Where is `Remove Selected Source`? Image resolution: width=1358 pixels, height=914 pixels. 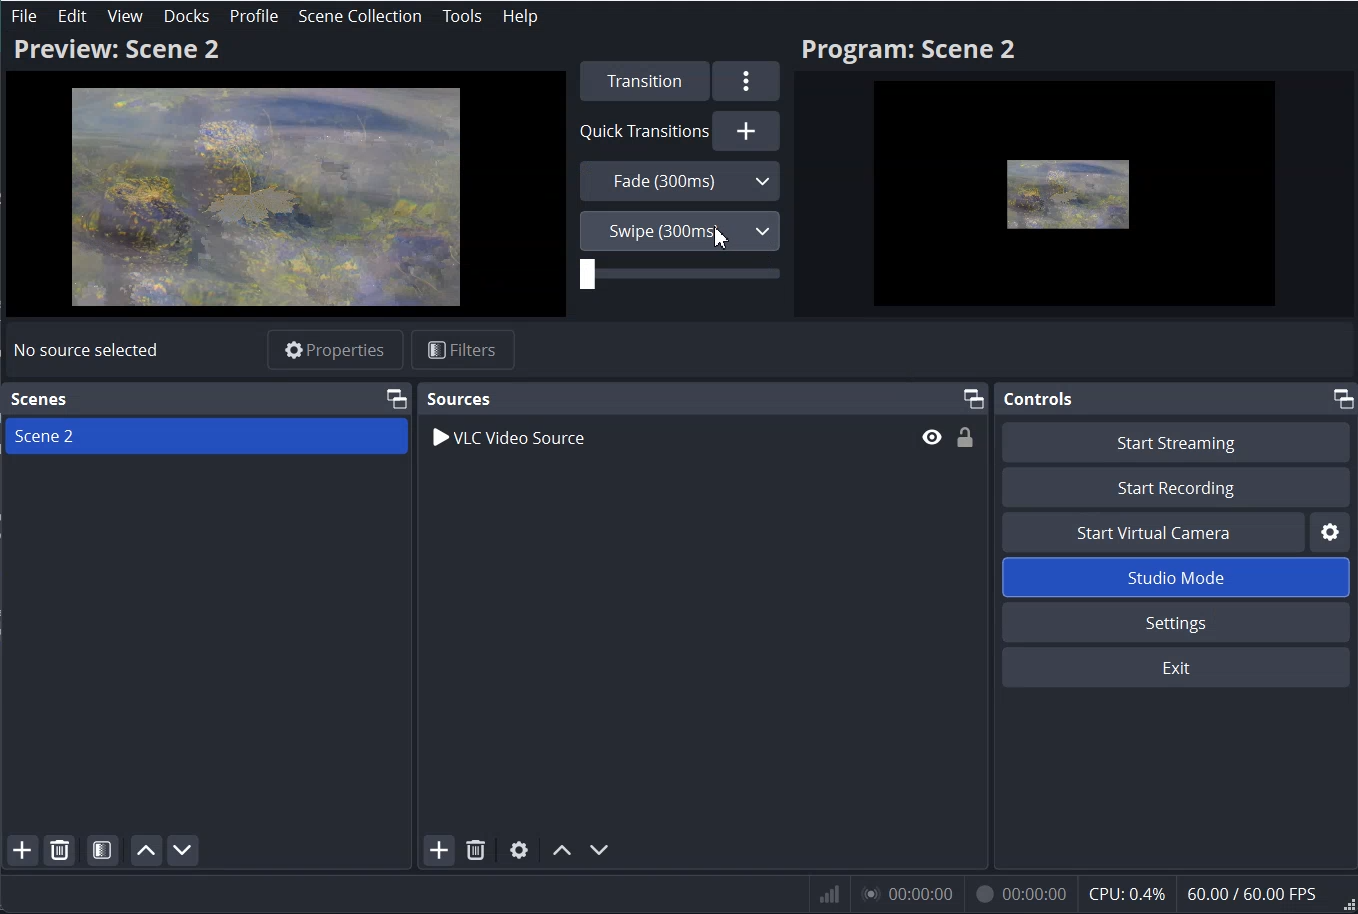 Remove Selected Source is located at coordinates (474, 850).